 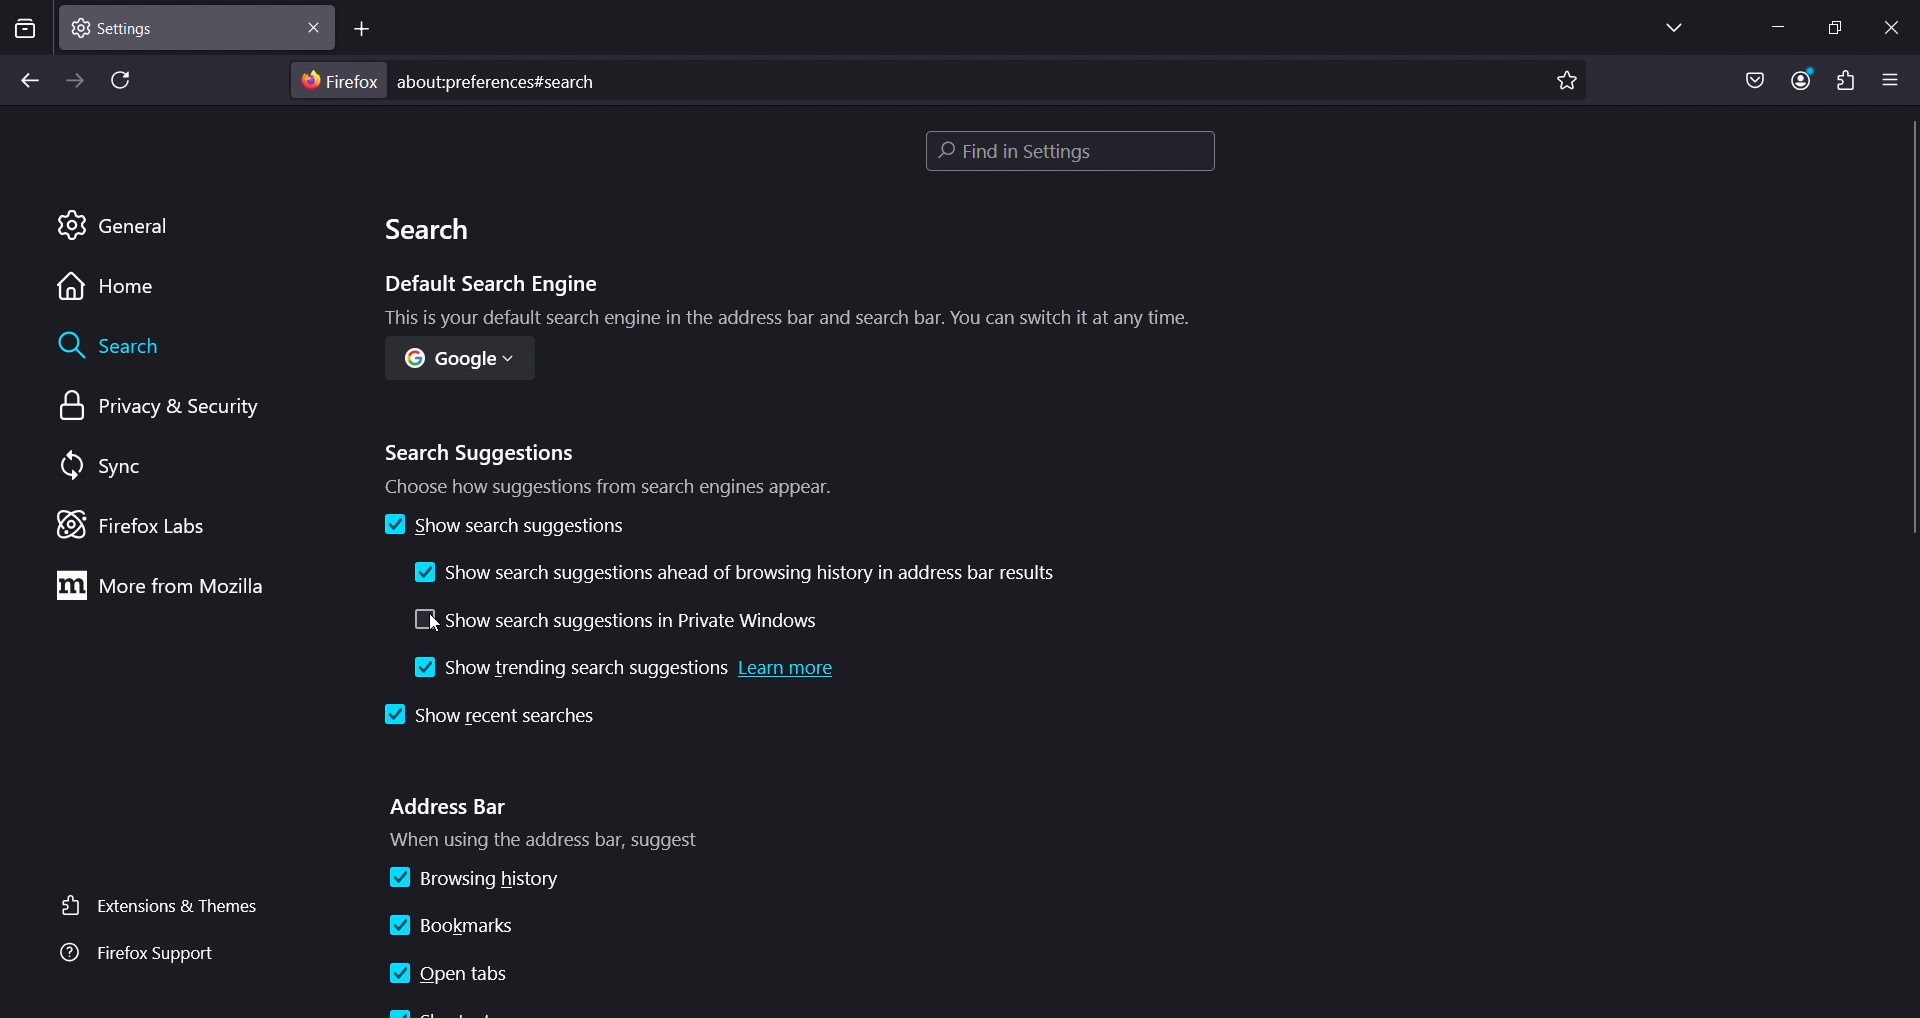 What do you see at coordinates (364, 29) in the screenshot?
I see `new tab` at bounding box center [364, 29].